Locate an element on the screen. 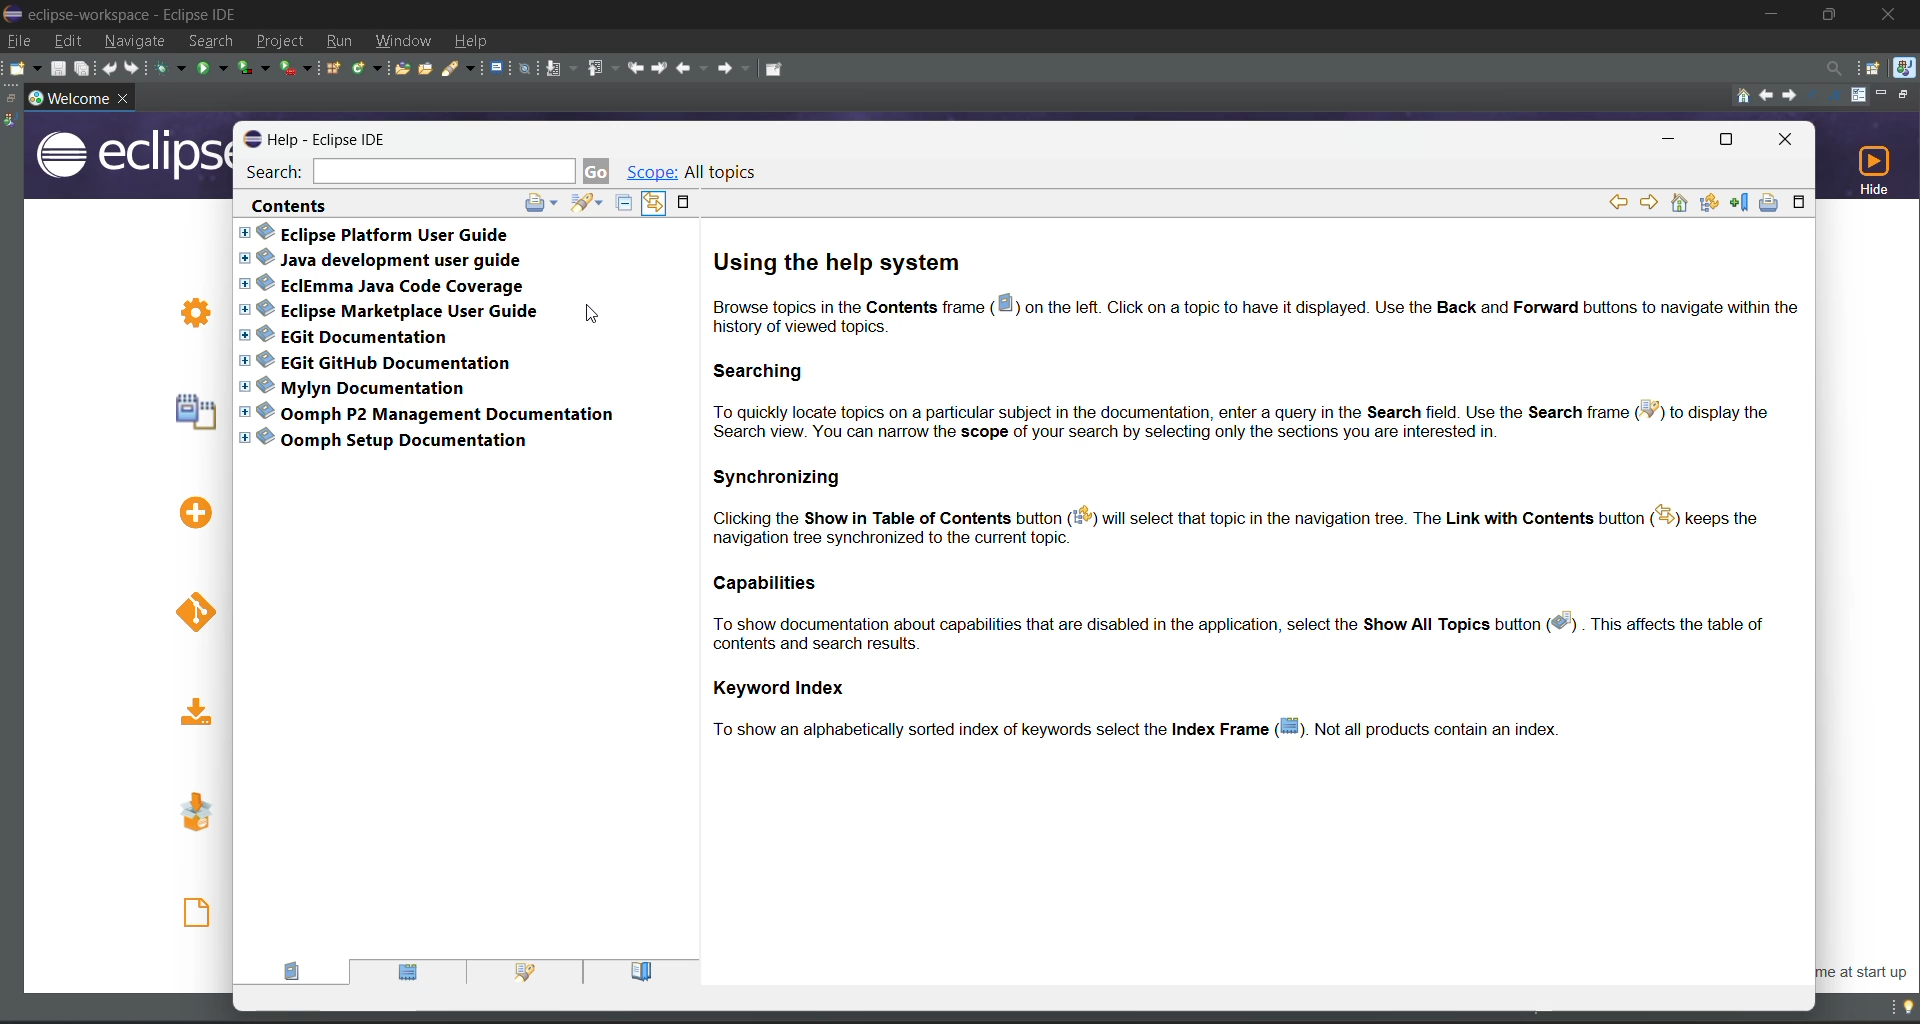 The width and height of the screenshot is (1920, 1024). bookmarks is located at coordinates (641, 971).